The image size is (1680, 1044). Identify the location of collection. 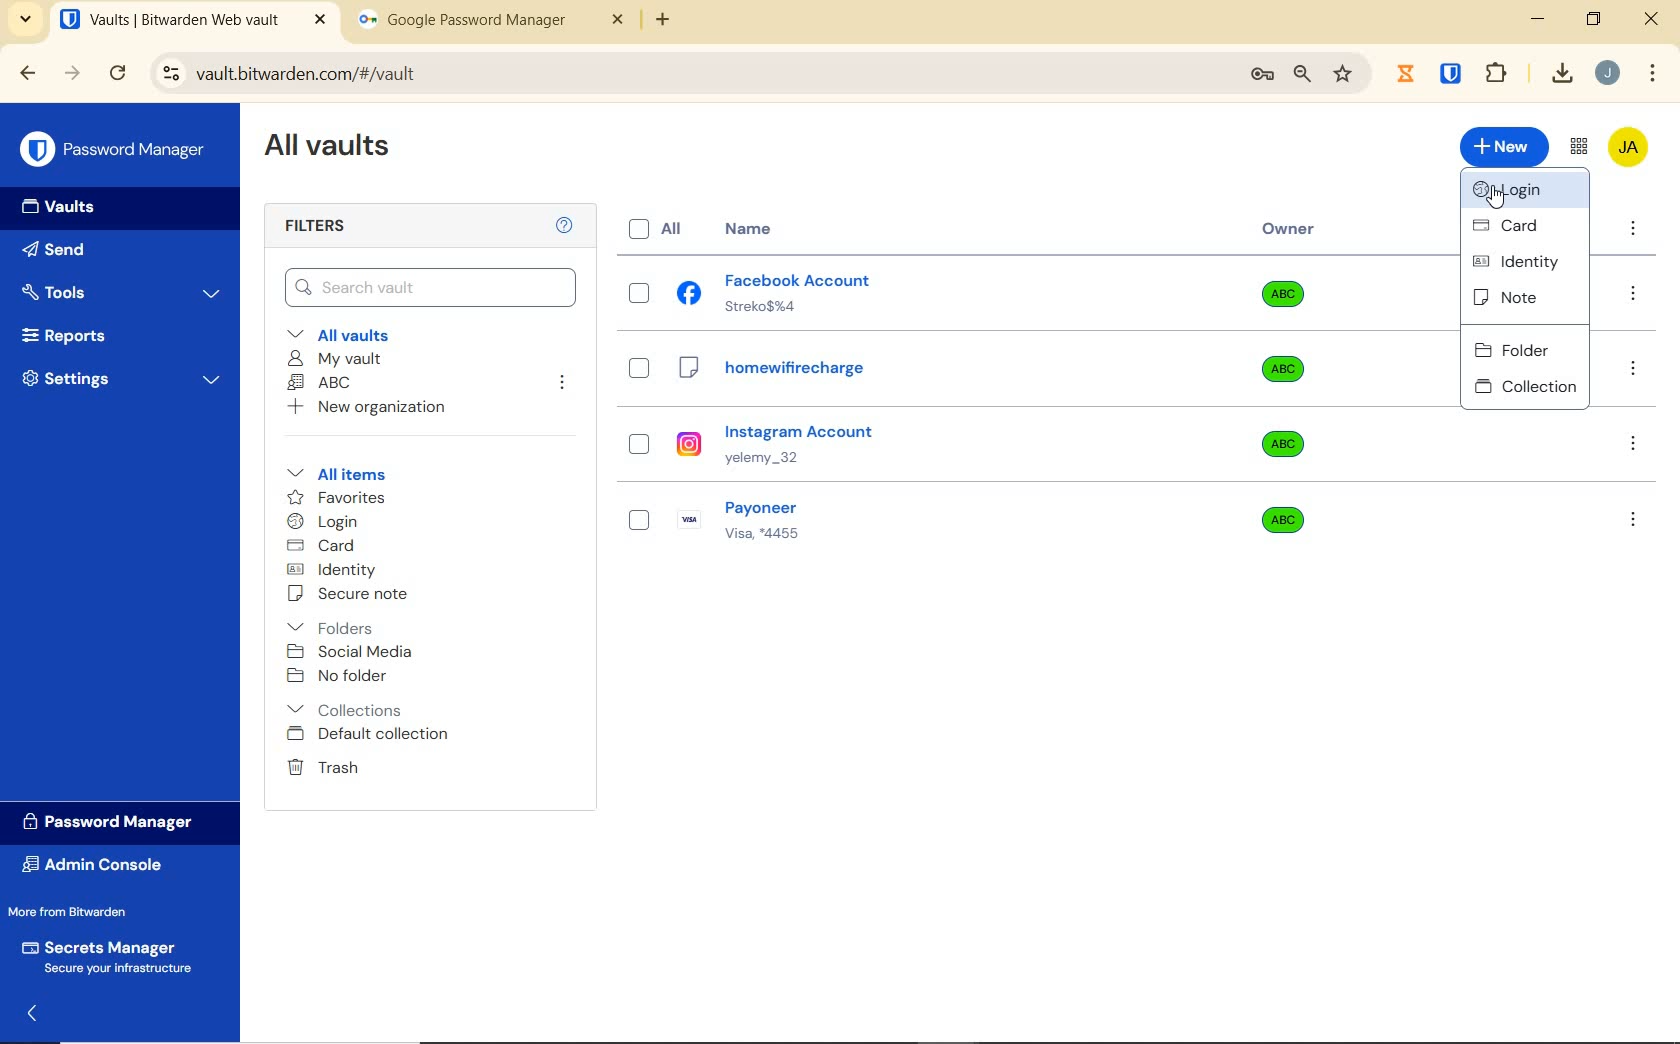
(1524, 389).